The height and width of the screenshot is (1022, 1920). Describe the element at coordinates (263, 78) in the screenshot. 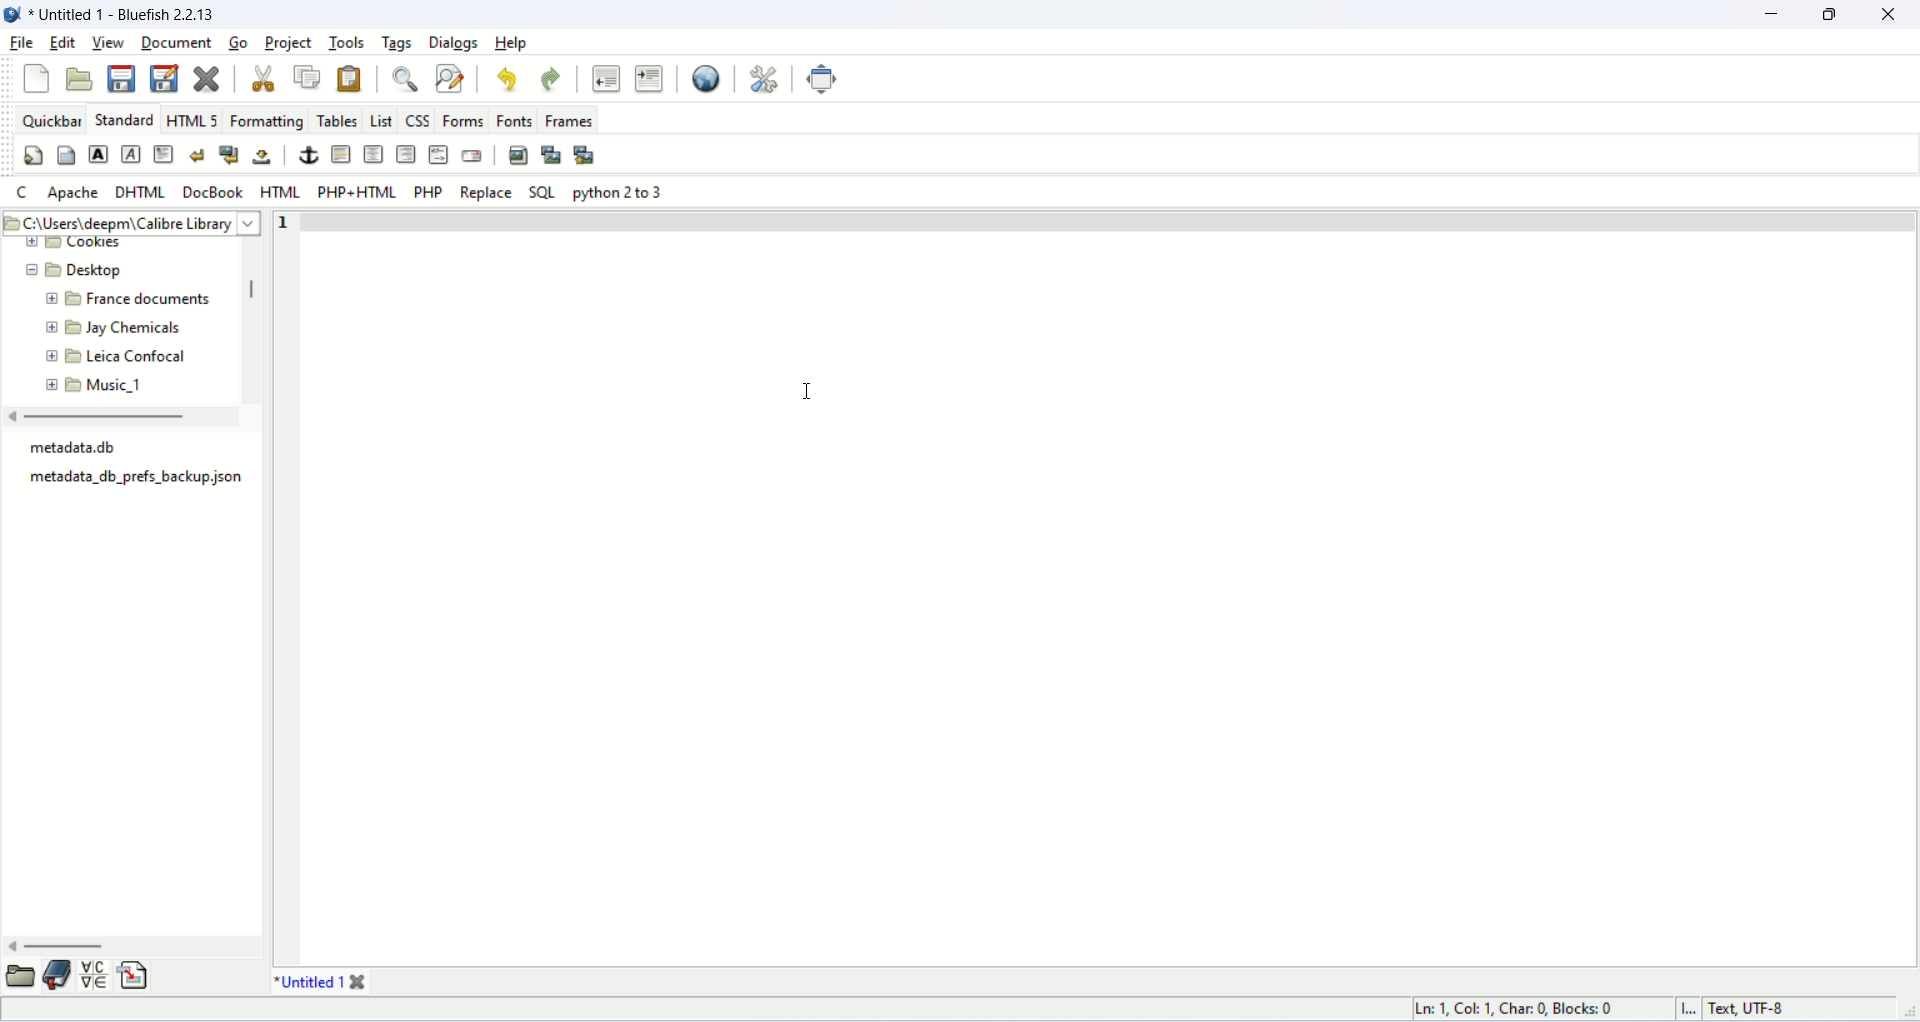

I see `cut` at that location.